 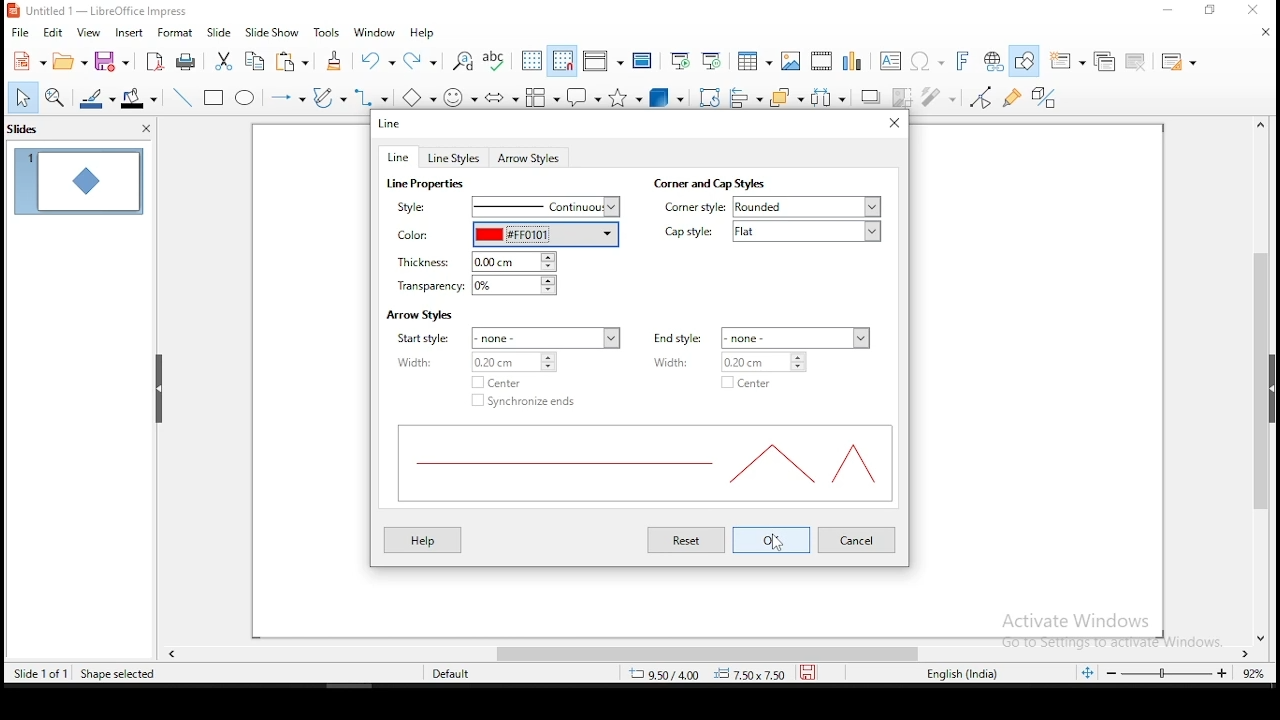 What do you see at coordinates (460, 672) in the screenshot?
I see `default` at bounding box center [460, 672].